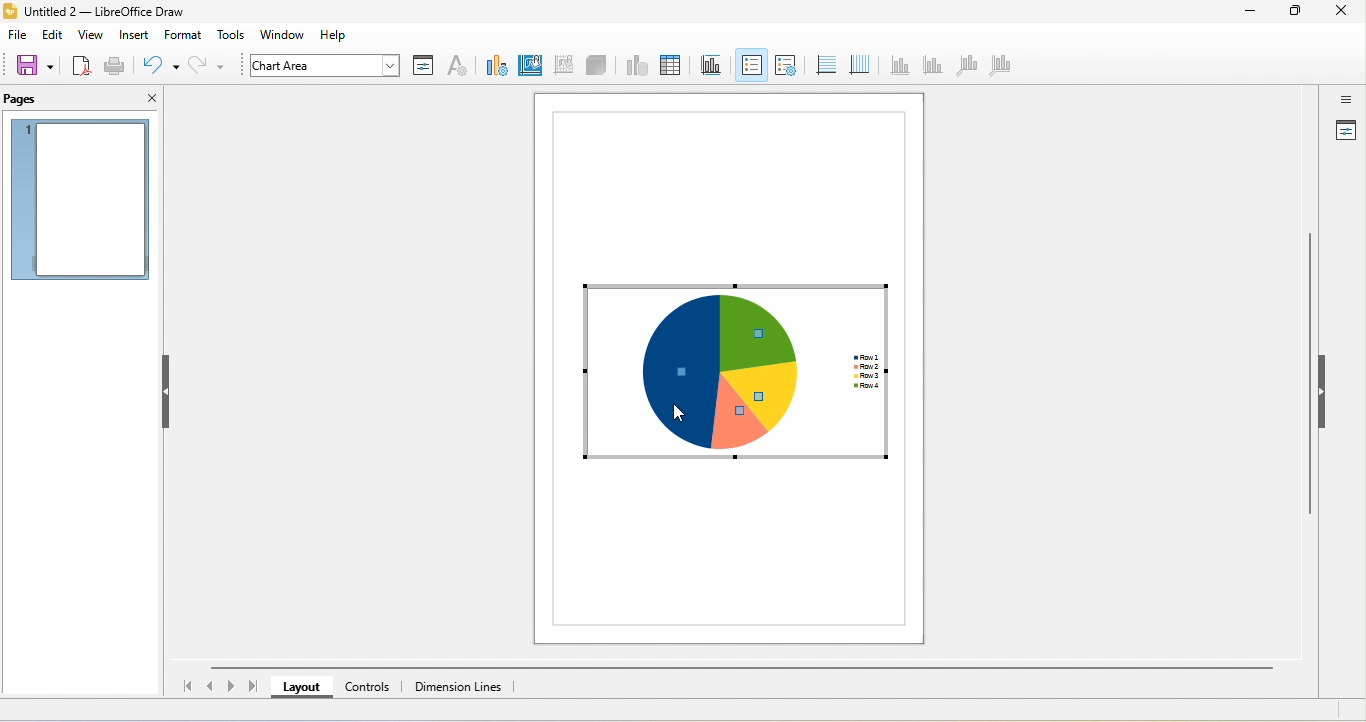 The image size is (1366, 722). What do you see at coordinates (899, 64) in the screenshot?
I see `x axis` at bounding box center [899, 64].